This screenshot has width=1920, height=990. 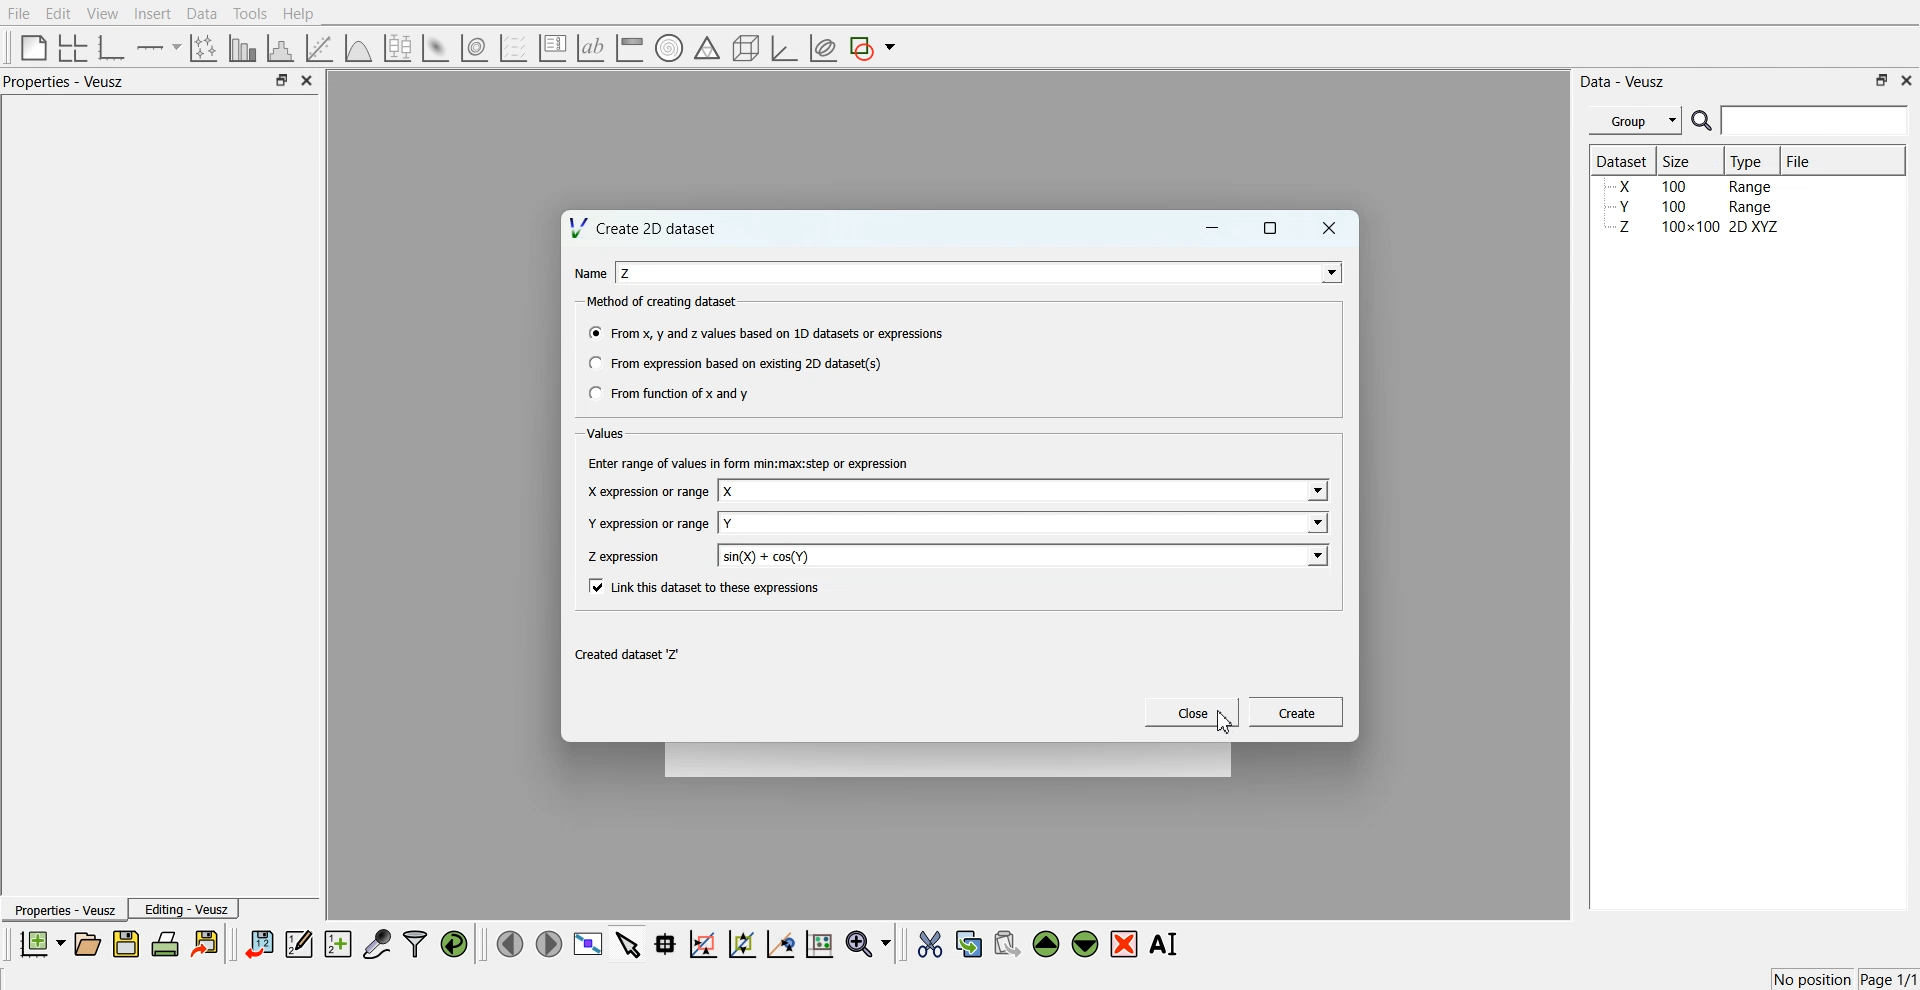 What do you see at coordinates (474, 48) in the screenshot?
I see `3D Volume` at bounding box center [474, 48].